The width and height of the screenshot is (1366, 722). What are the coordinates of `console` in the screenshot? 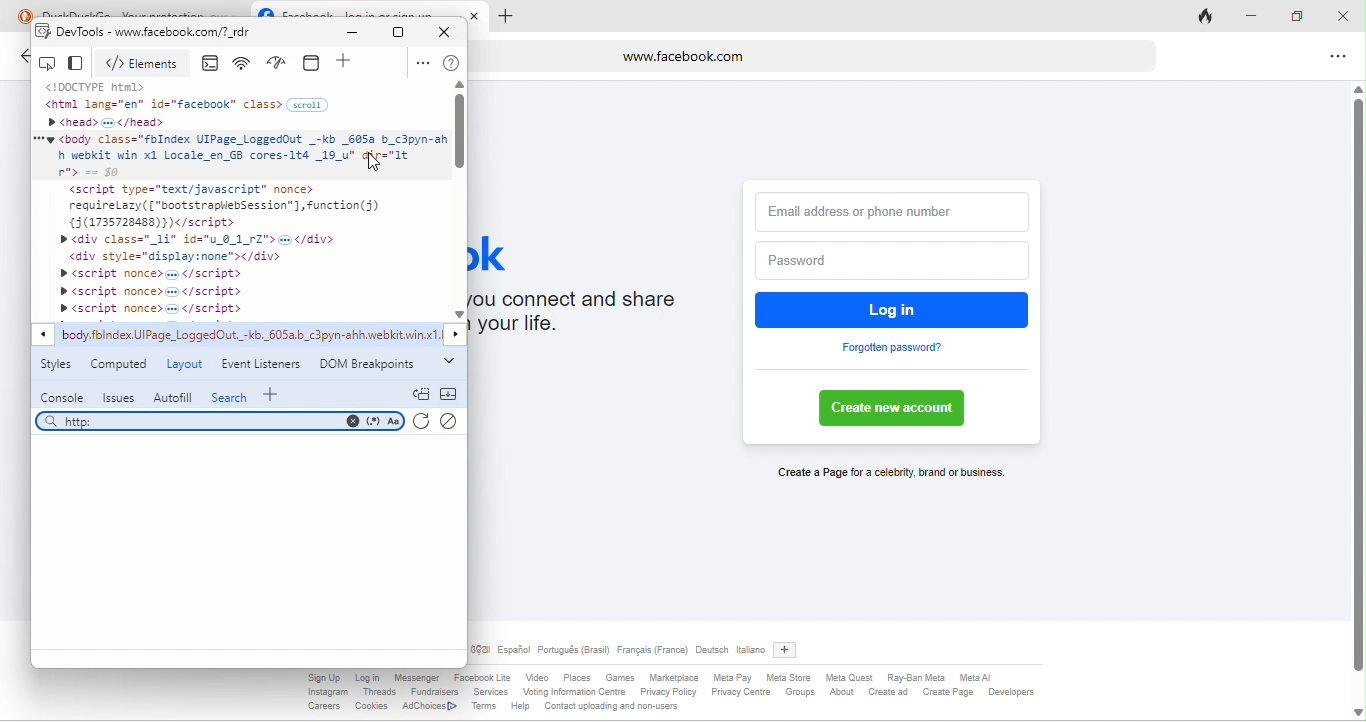 It's located at (214, 64).